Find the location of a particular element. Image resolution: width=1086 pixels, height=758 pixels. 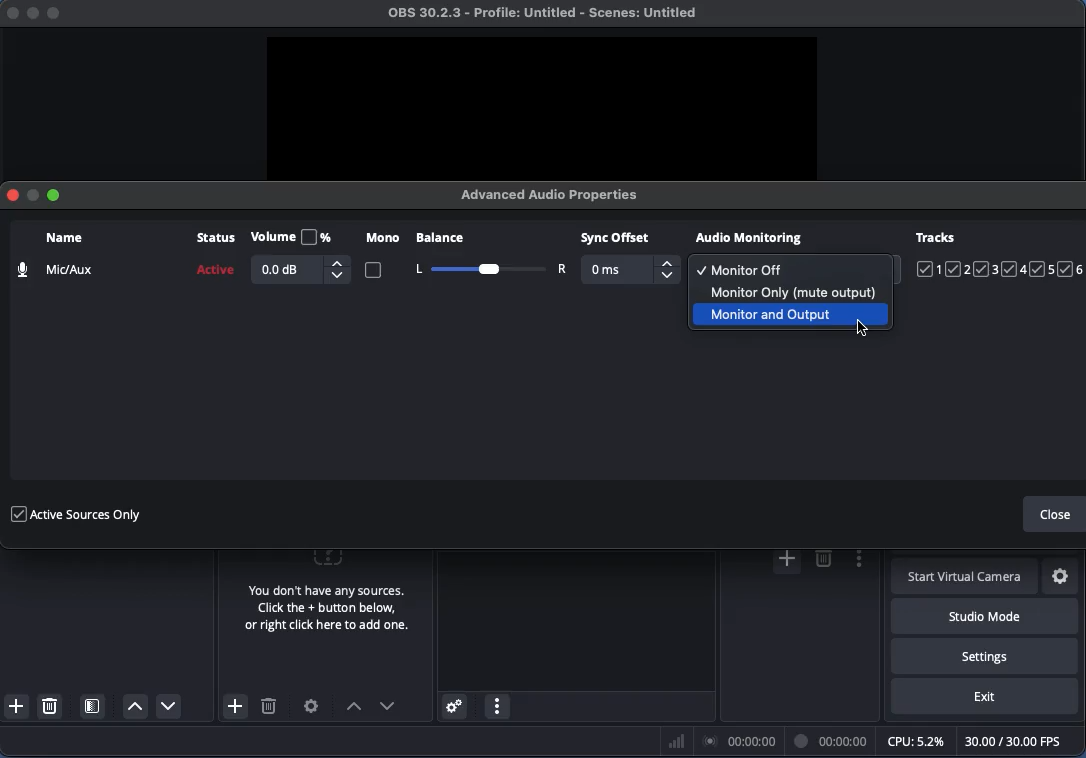

Name is located at coordinates (53, 256).